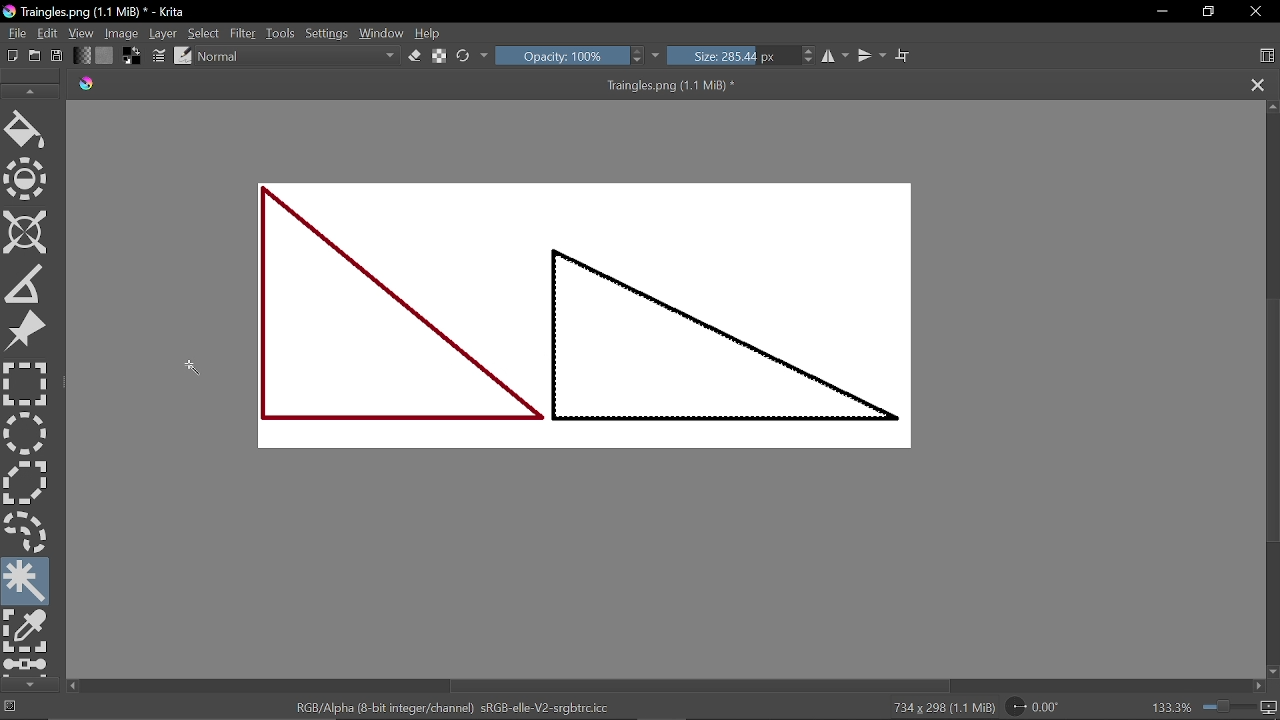 The height and width of the screenshot is (720, 1280). What do you see at coordinates (904, 56) in the screenshot?
I see `Wrap text ` at bounding box center [904, 56].